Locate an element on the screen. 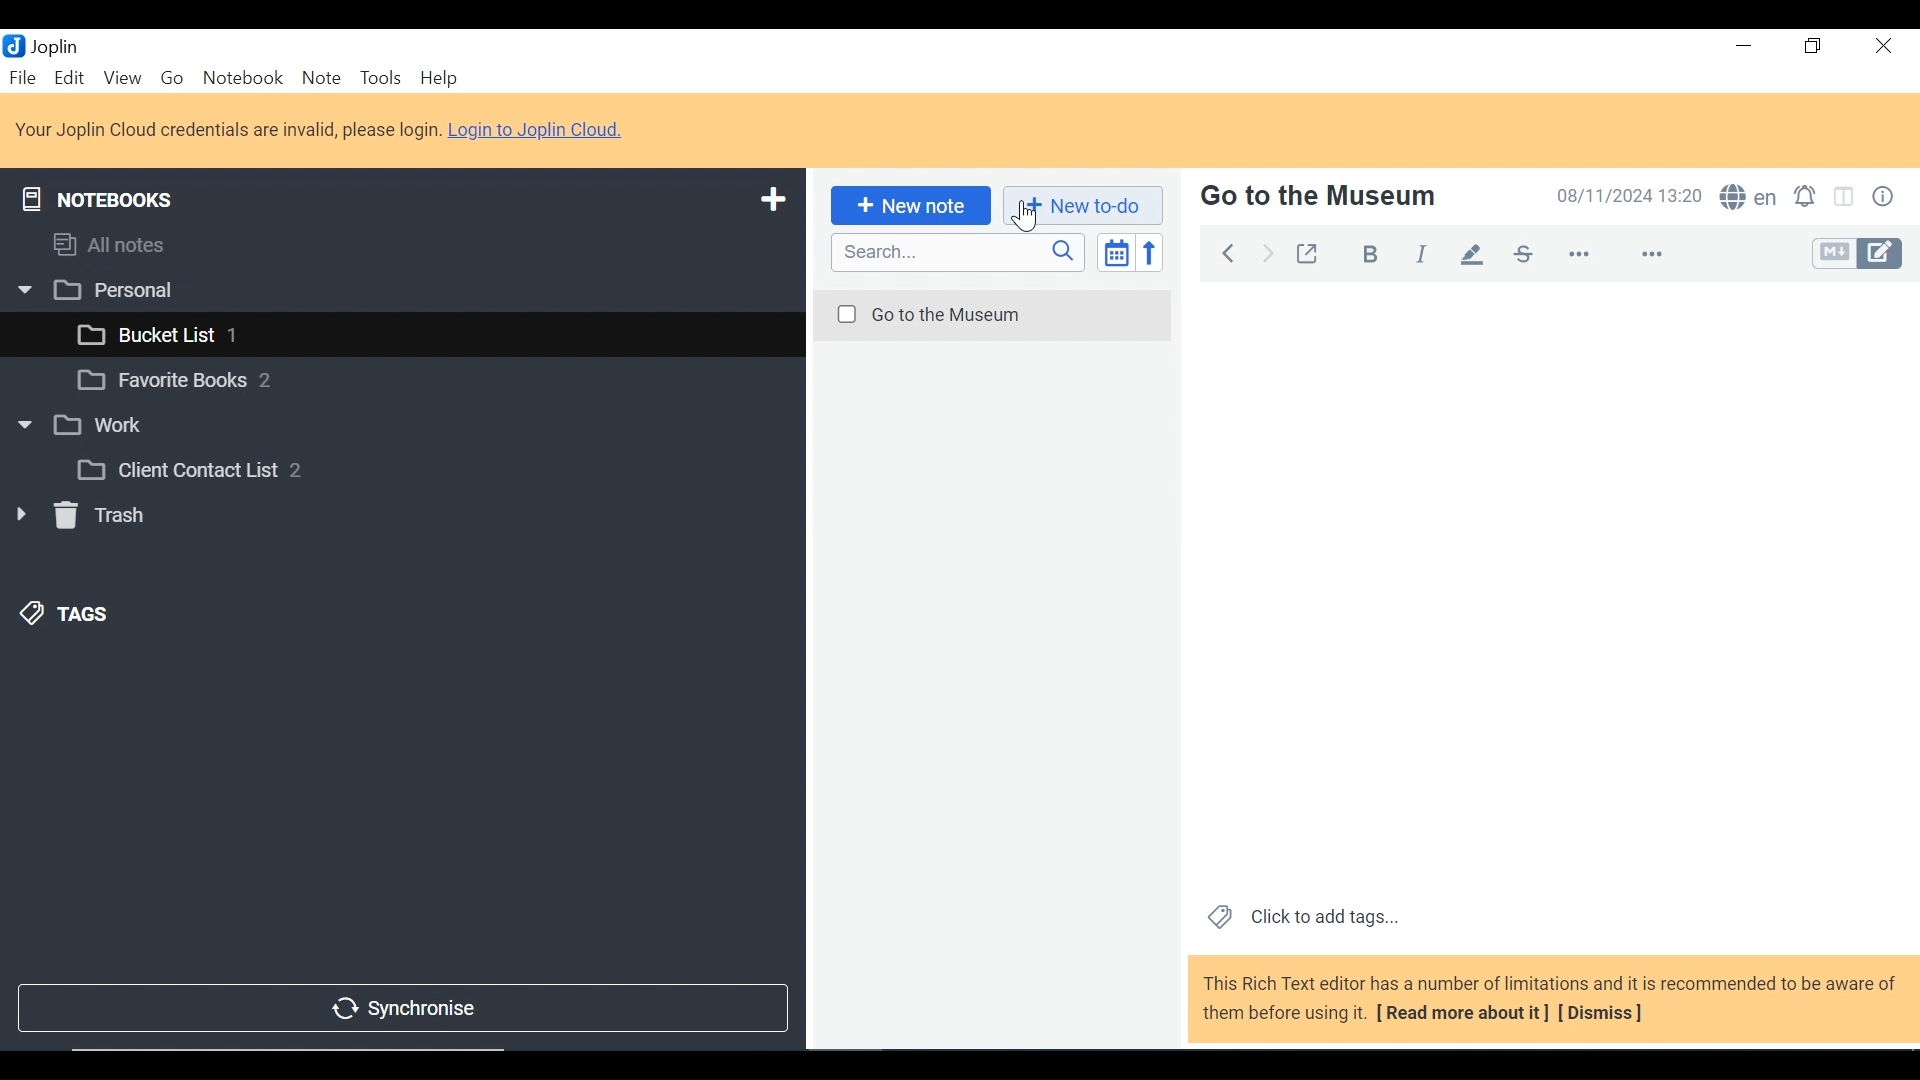  Go is located at coordinates (175, 80).